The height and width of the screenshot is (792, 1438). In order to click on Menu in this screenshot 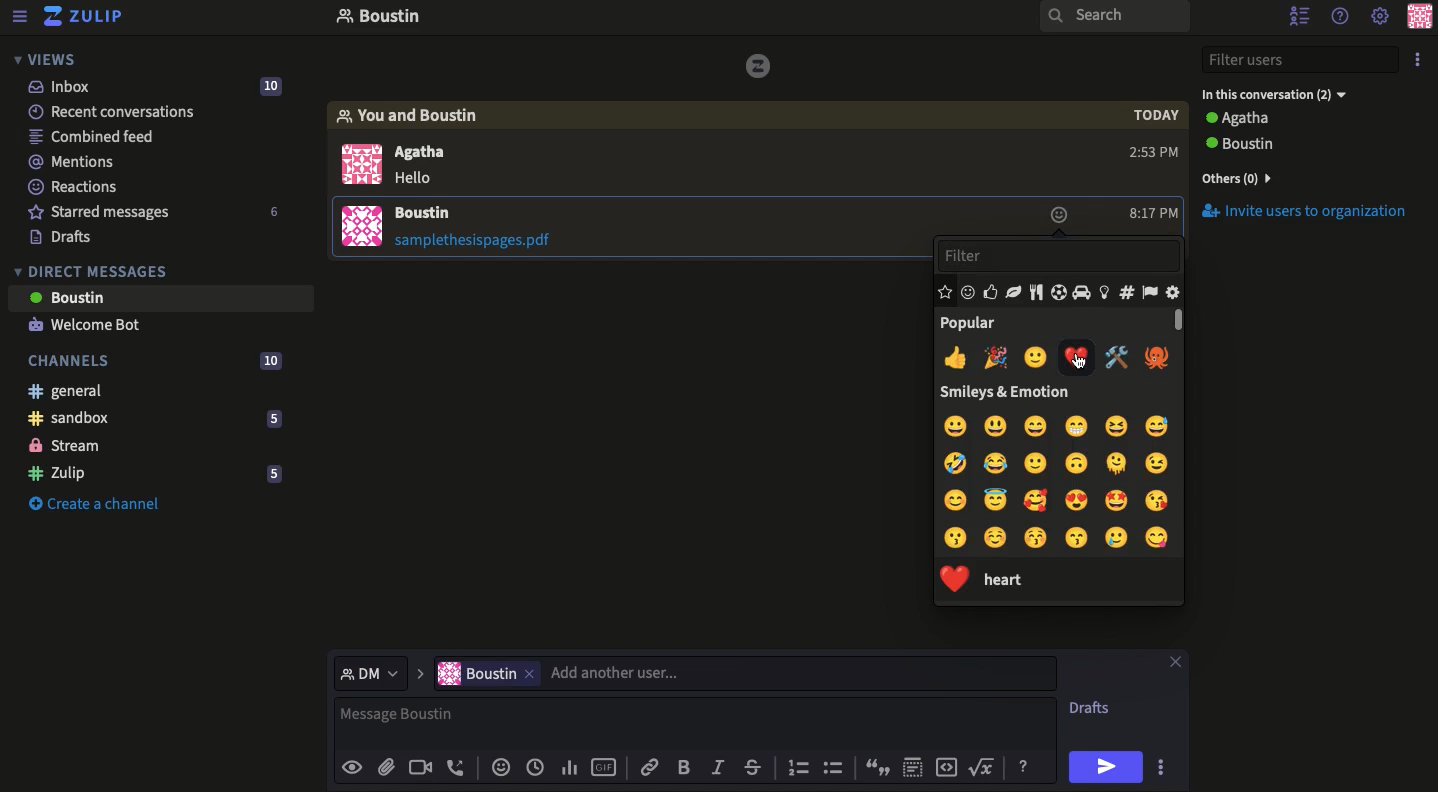, I will do `click(21, 14)`.